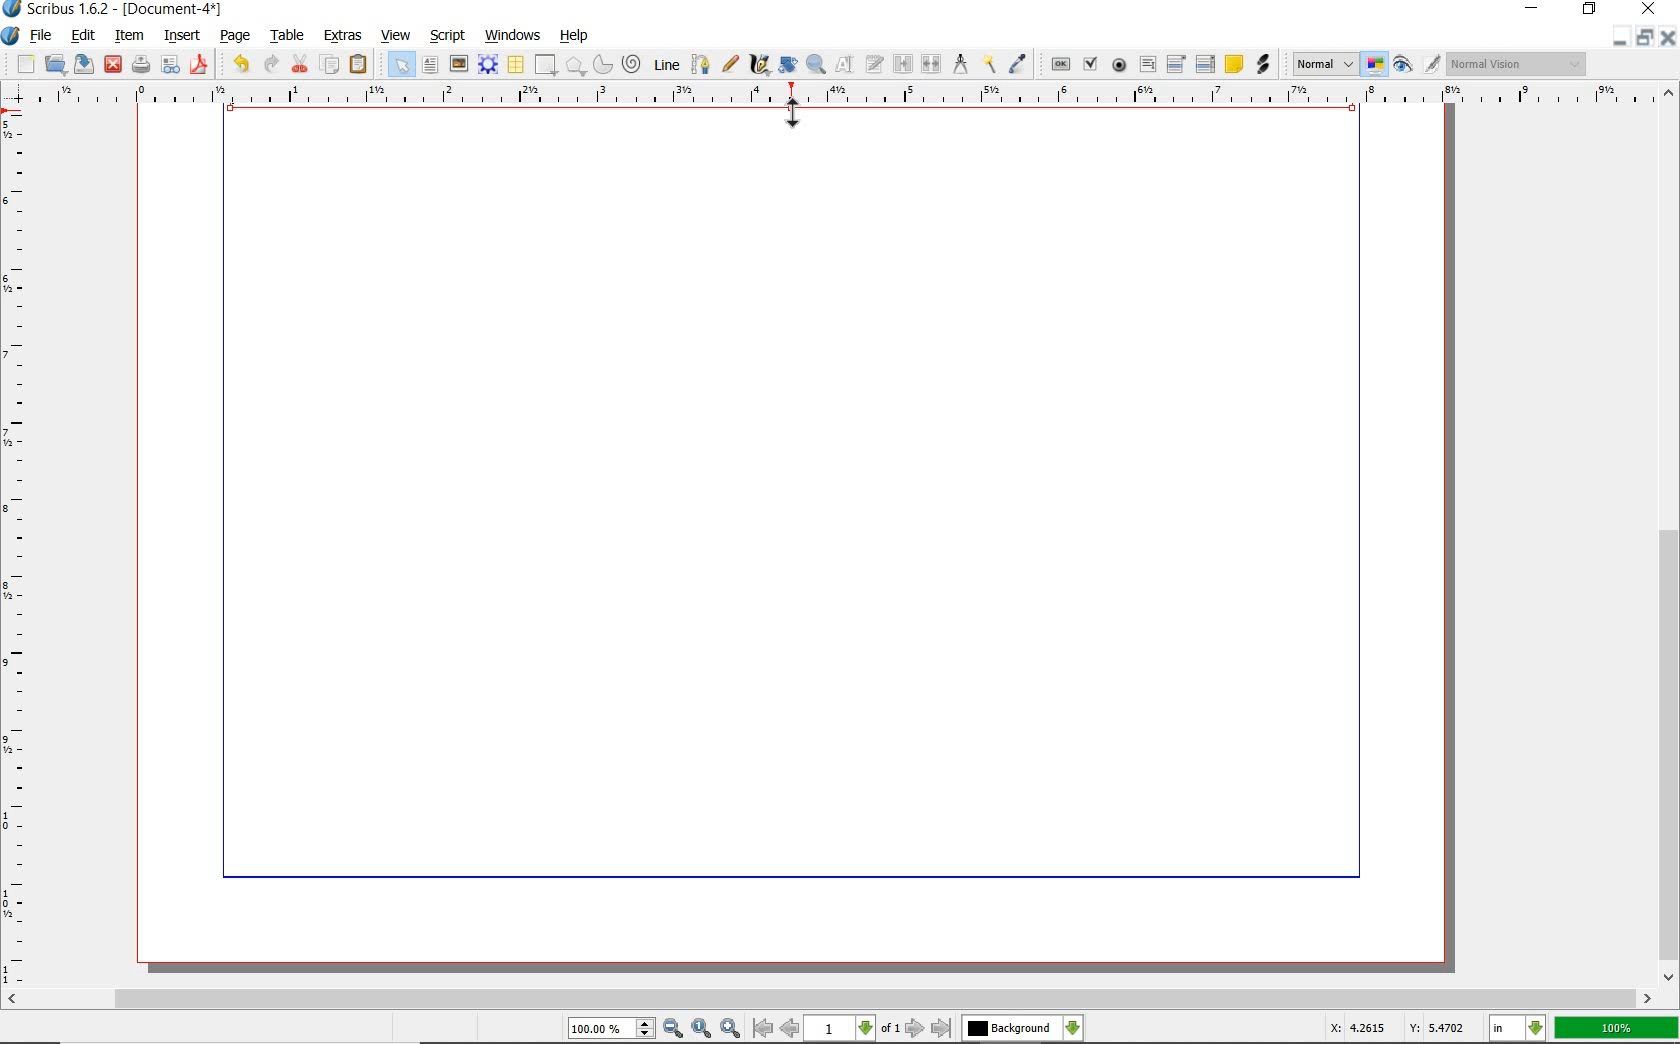 Image resolution: width=1680 pixels, height=1044 pixels. Describe the element at coordinates (1616, 1028) in the screenshot. I see `100%` at that location.